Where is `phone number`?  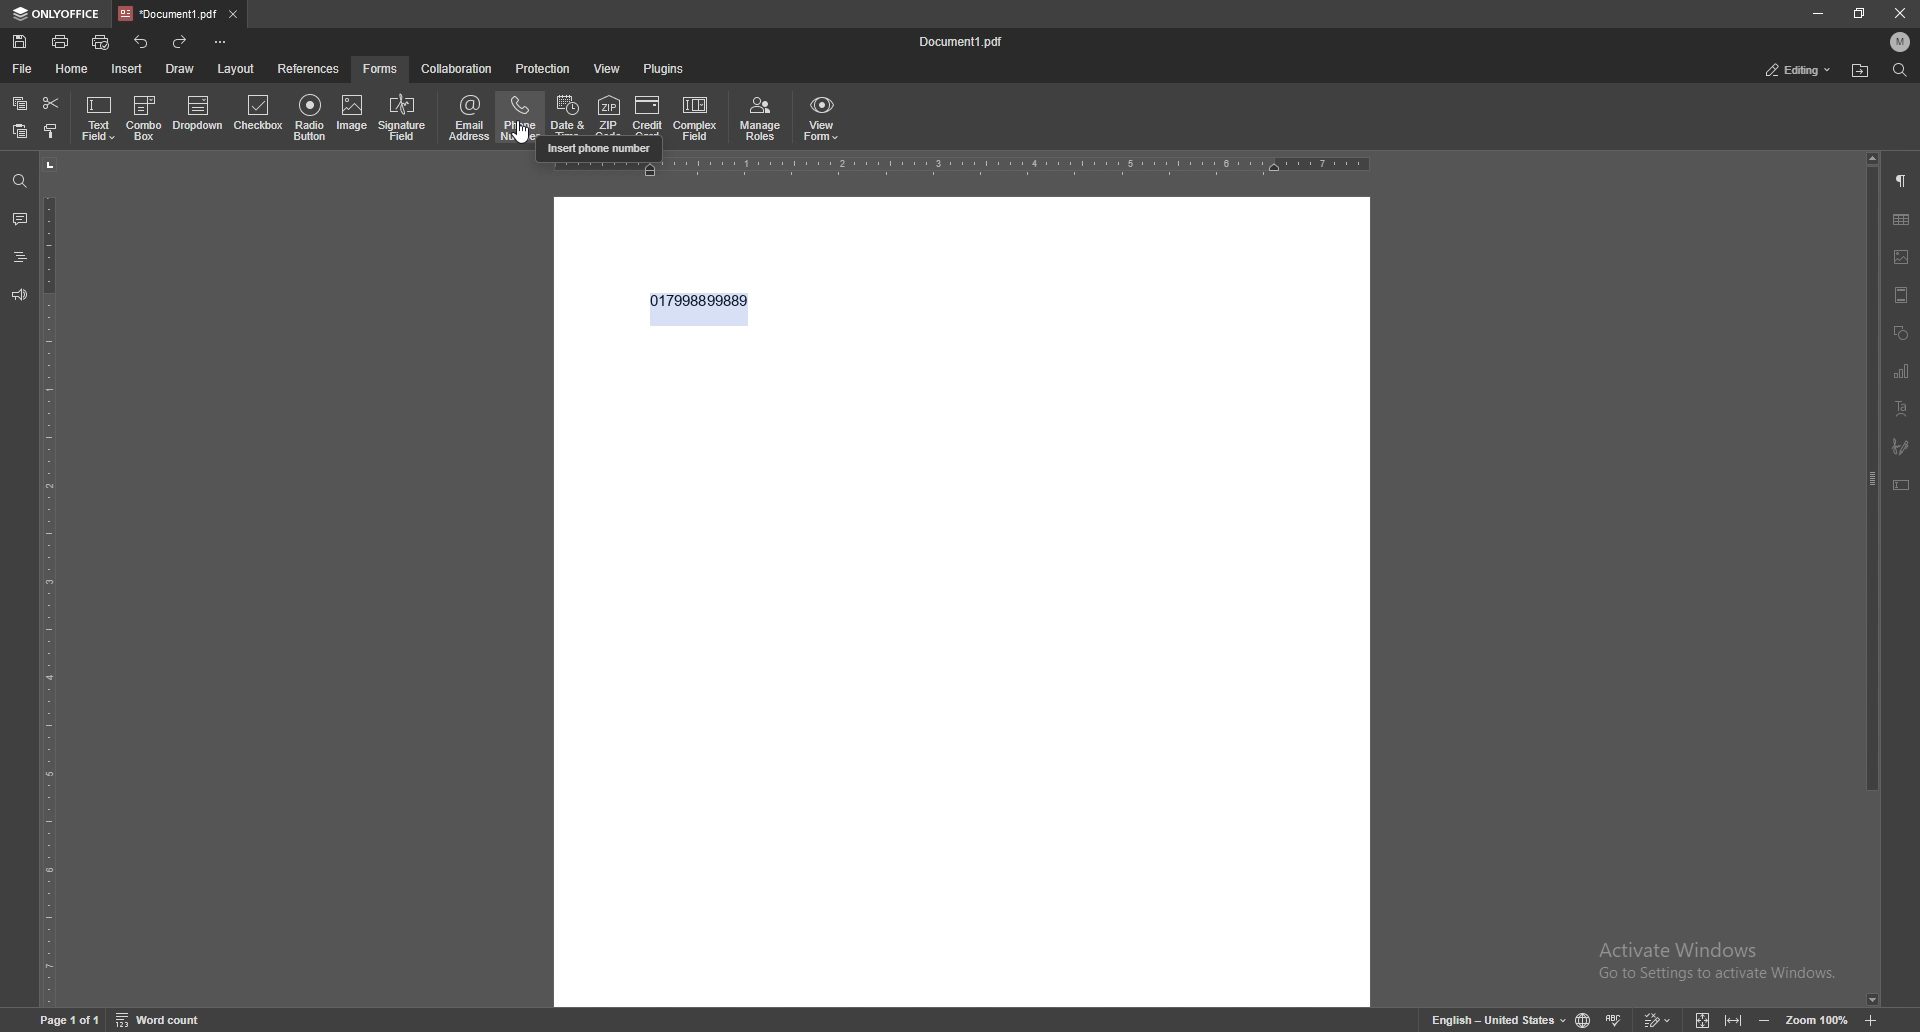 phone number is located at coordinates (521, 117).